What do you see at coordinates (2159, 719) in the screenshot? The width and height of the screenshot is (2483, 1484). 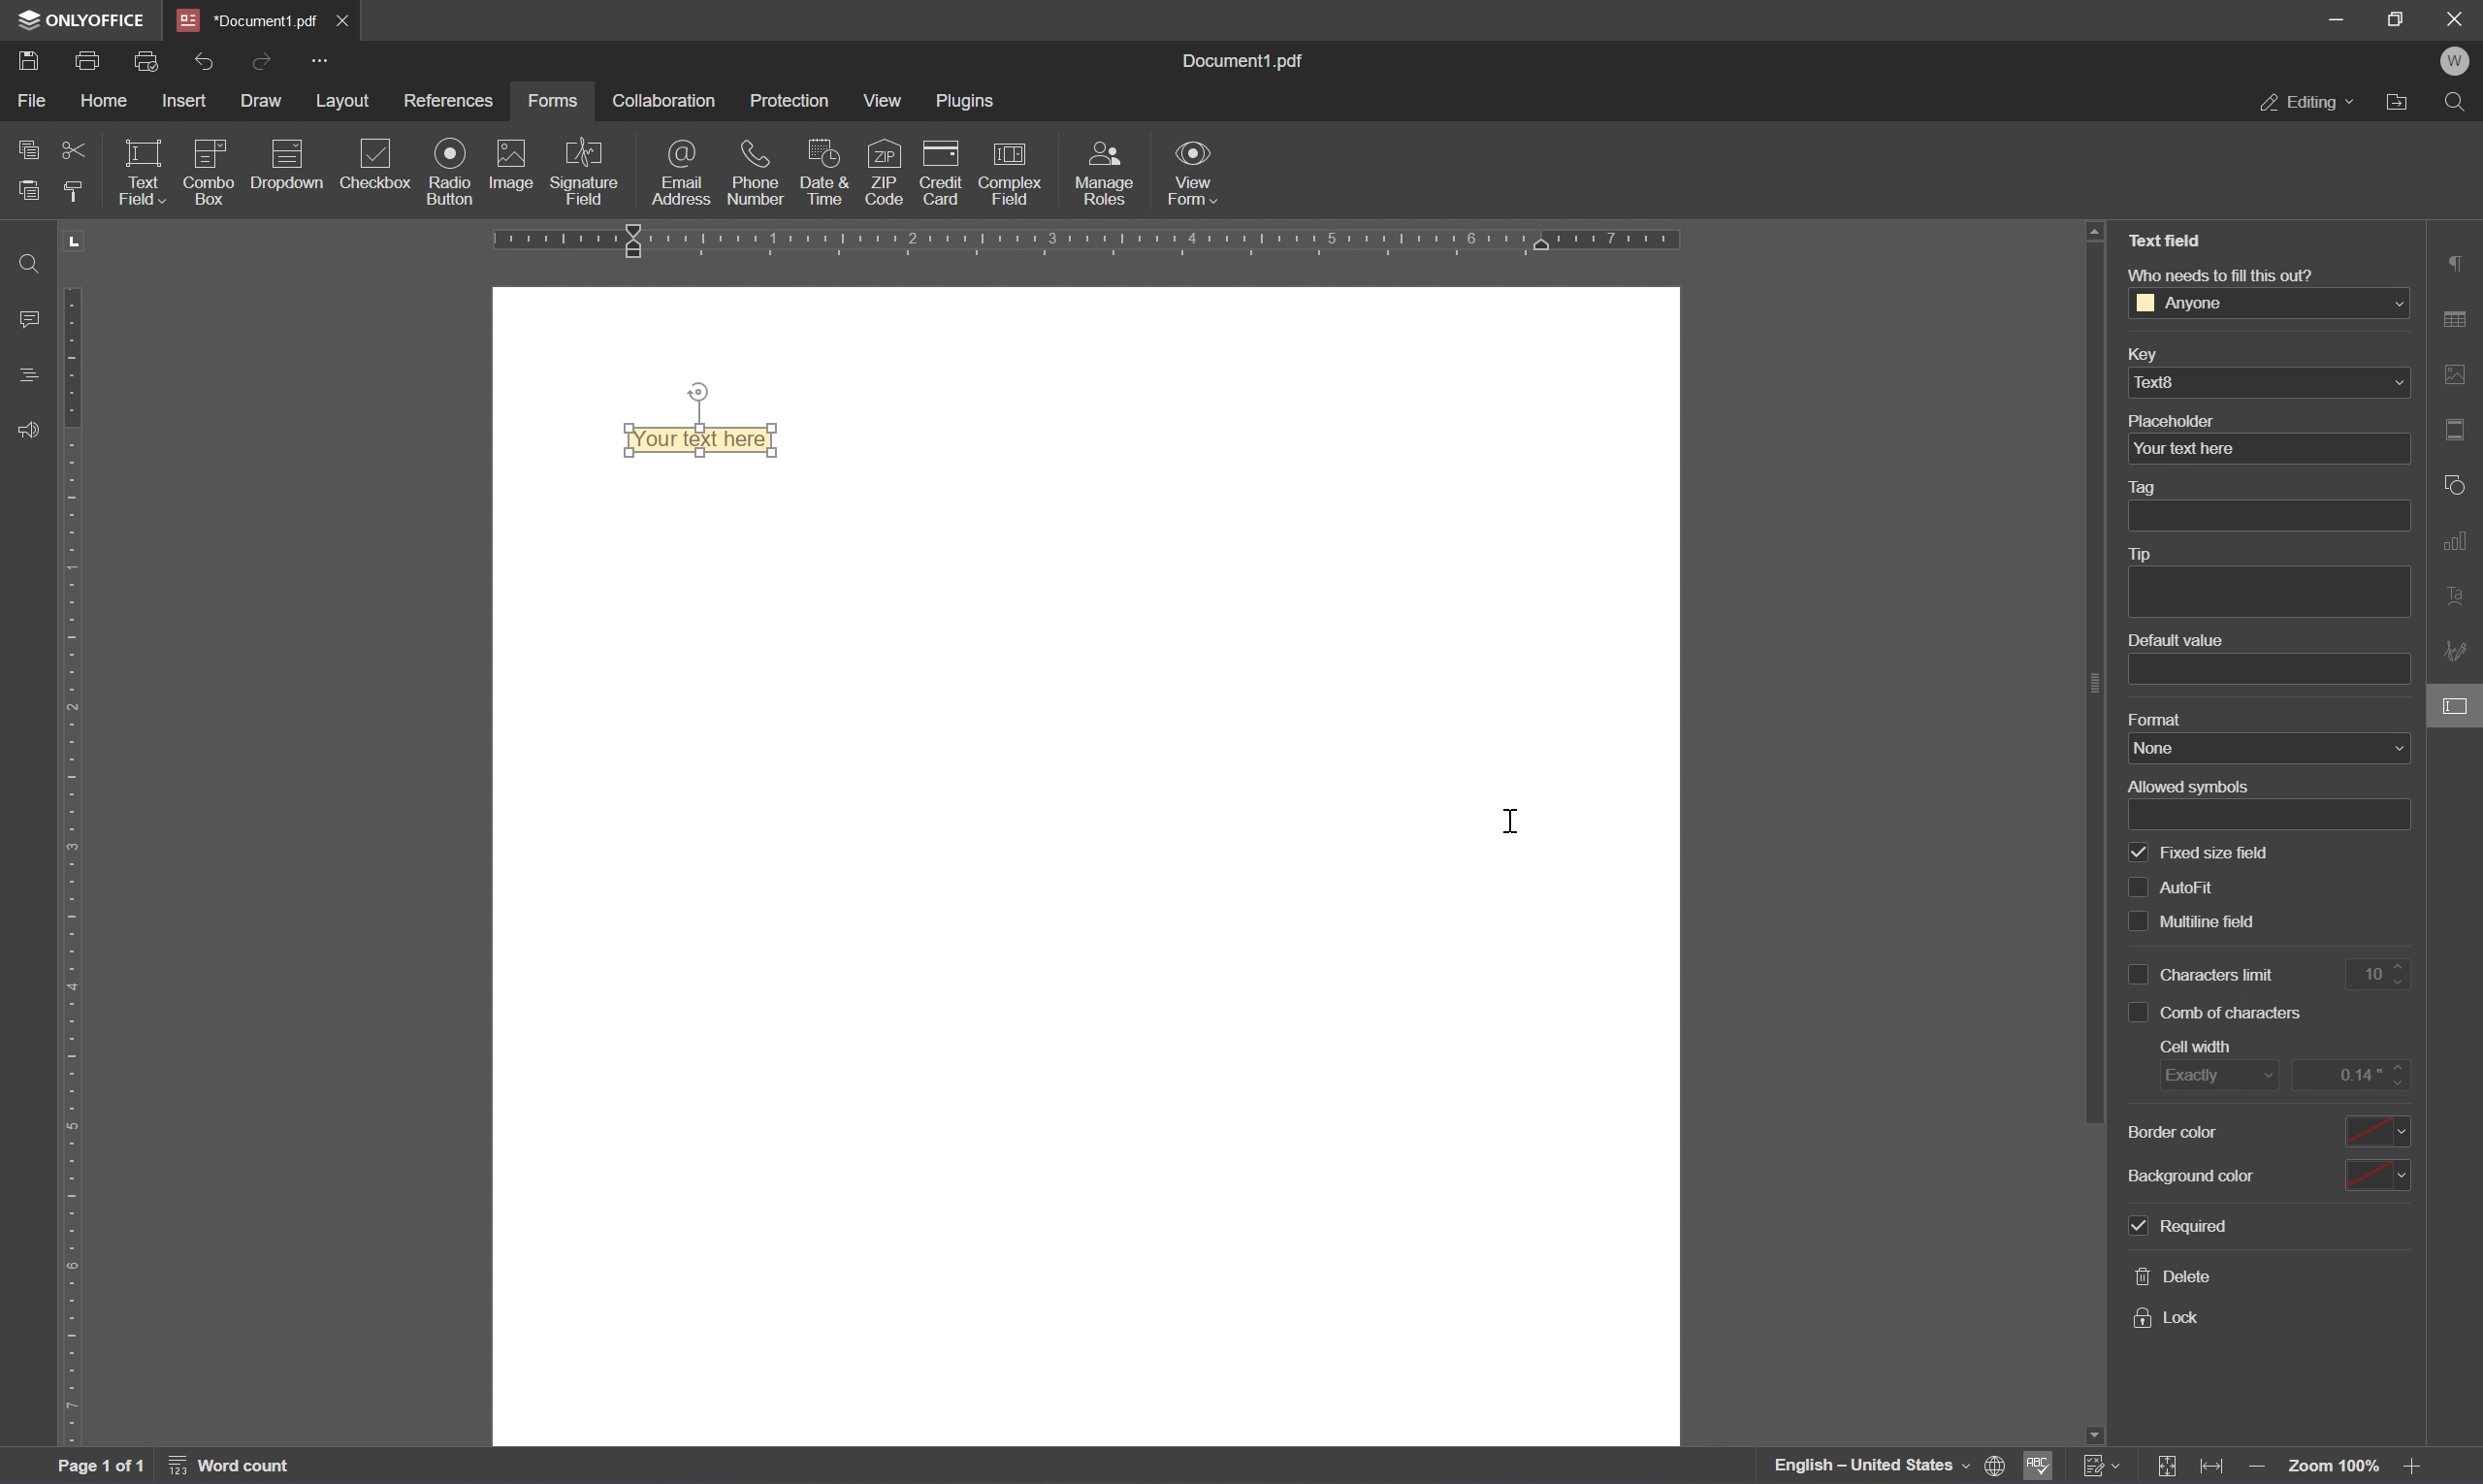 I see `format` at bounding box center [2159, 719].